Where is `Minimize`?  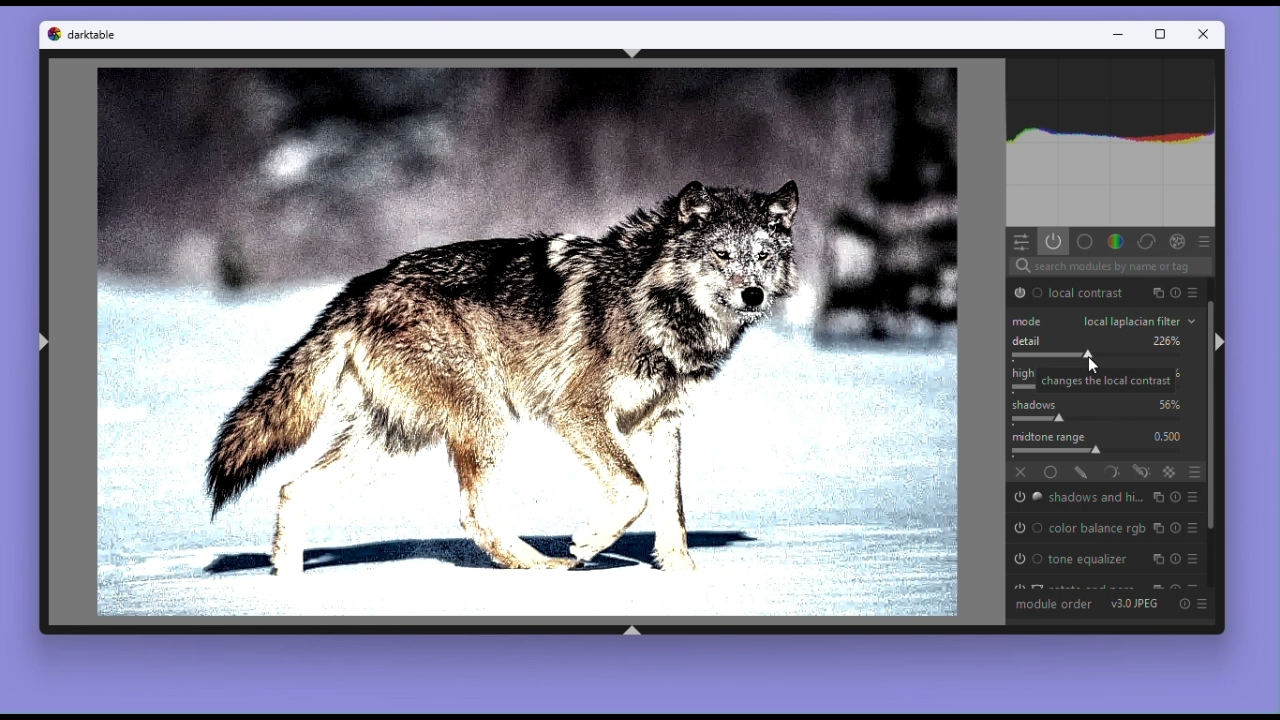
Minimize is located at coordinates (1118, 32).